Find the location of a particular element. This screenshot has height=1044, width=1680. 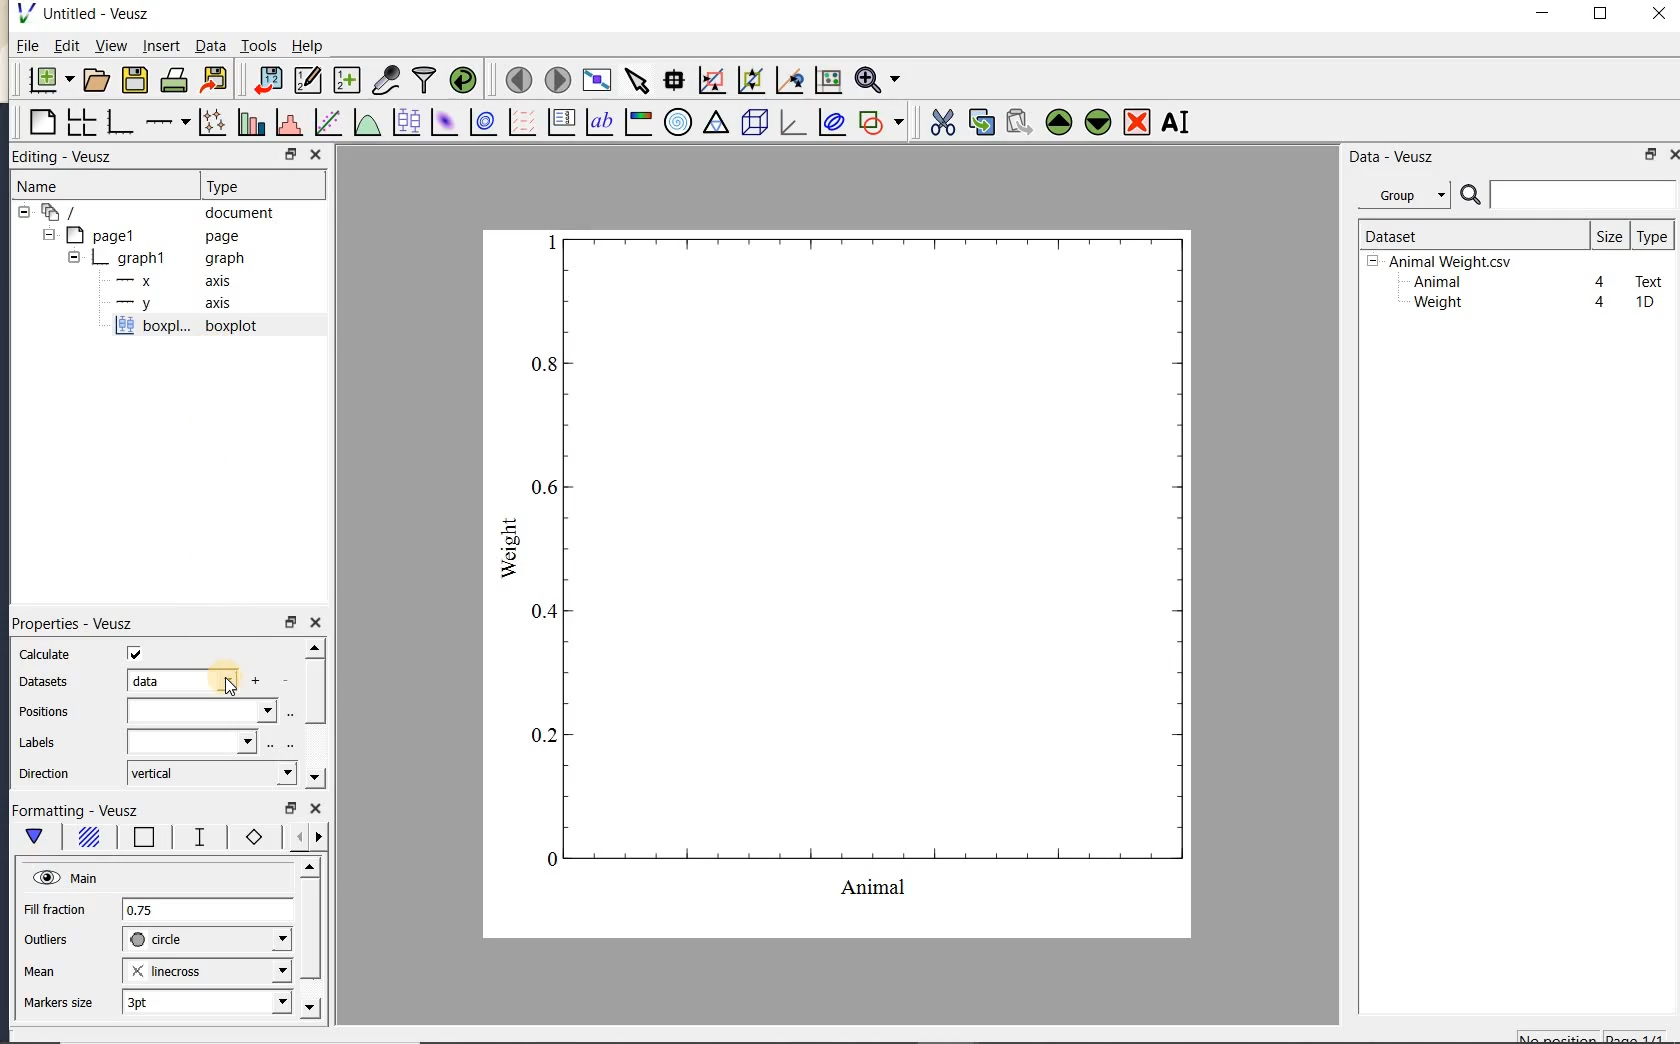

image color bar is located at coordinates (638, 122).